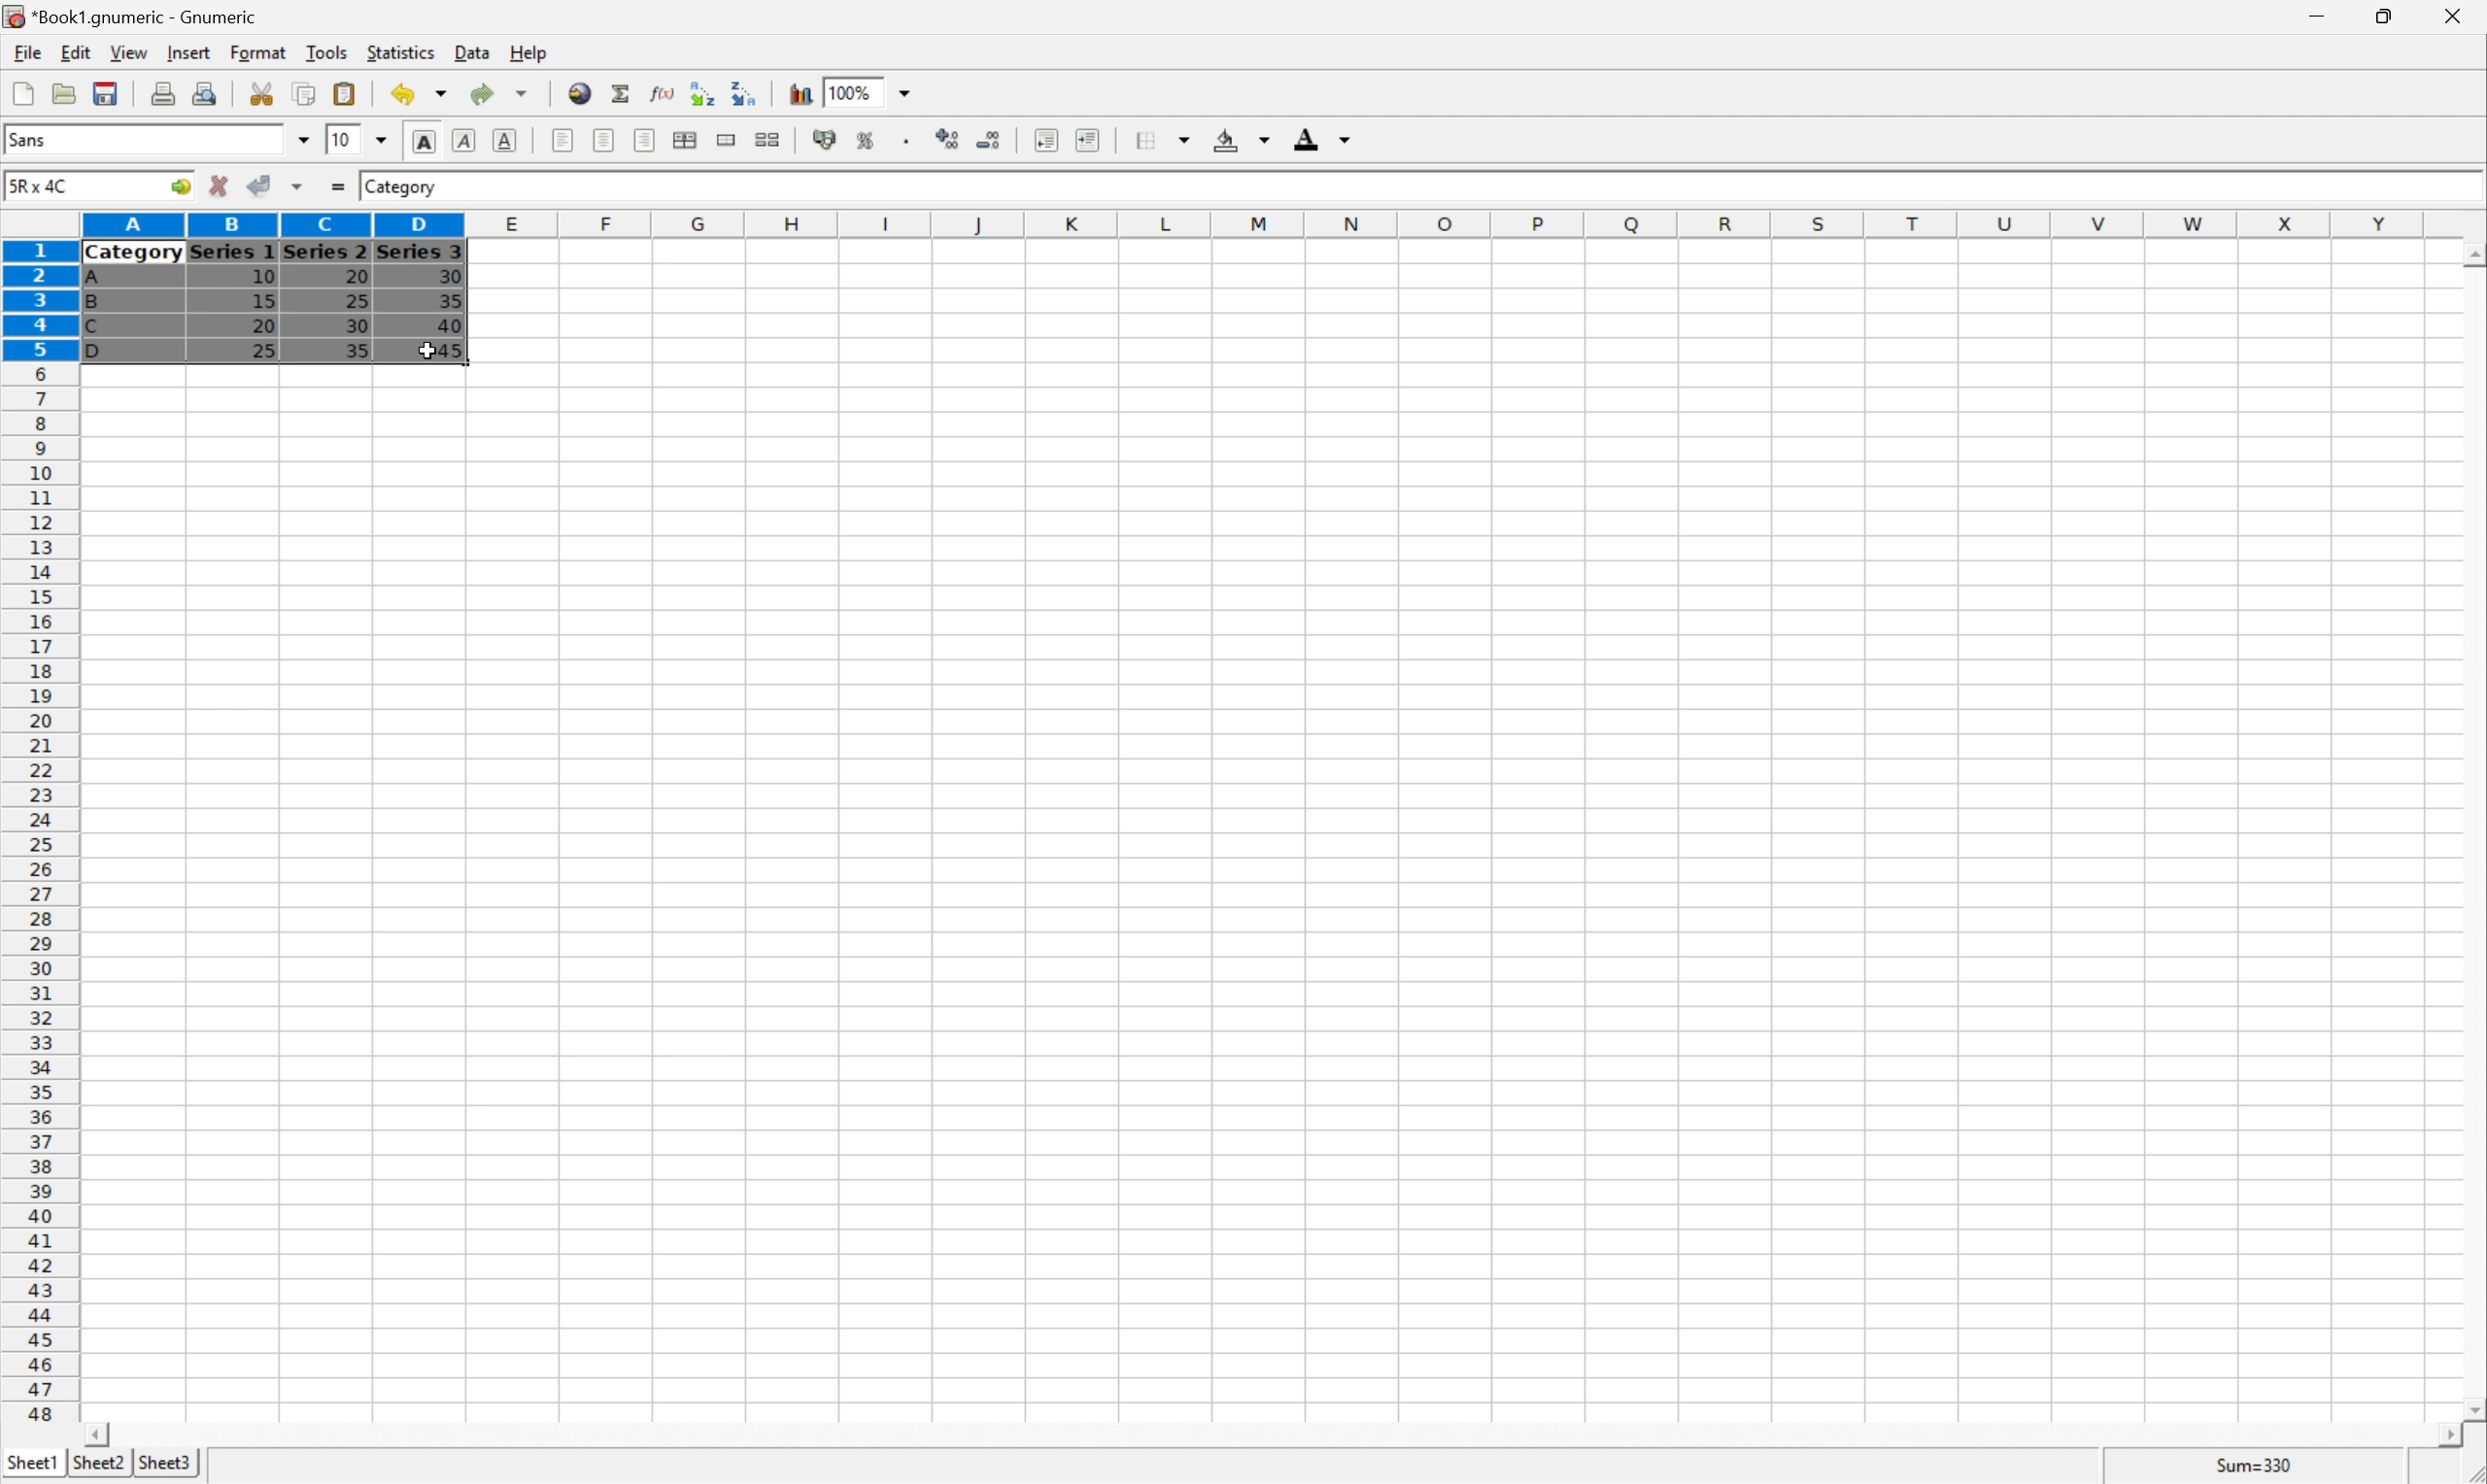 This screenshot has width=2487, height=1484. Describe the element at coordinates (42, 189) in the screenshot. I see `5R*4C` at that location.